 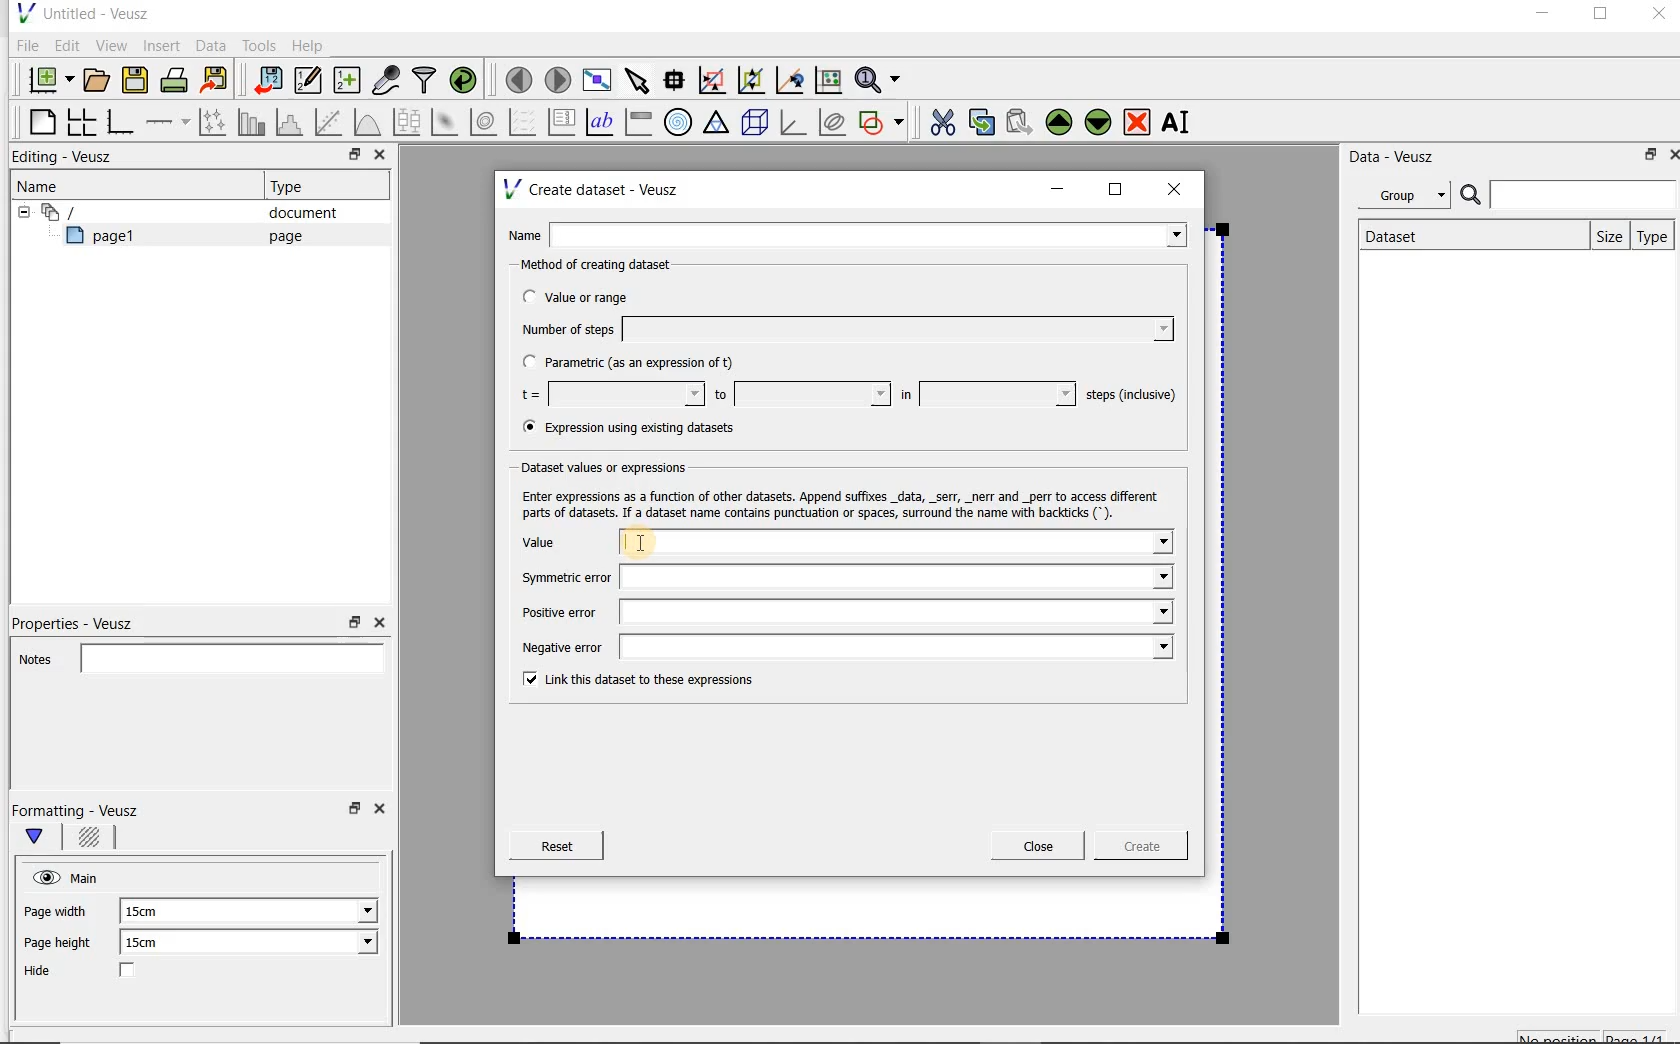 I want to click on move to the previous page, so click(x=520, y=77).